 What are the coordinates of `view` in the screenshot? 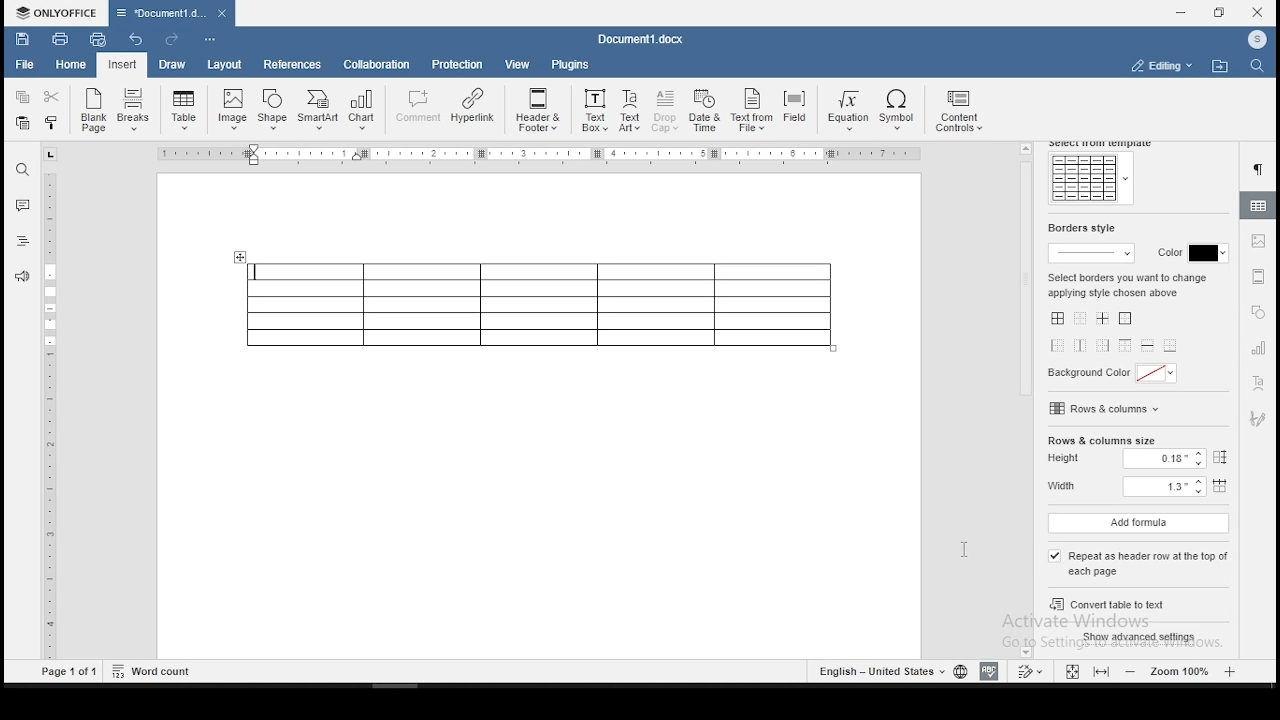 It's located at (519, 64).